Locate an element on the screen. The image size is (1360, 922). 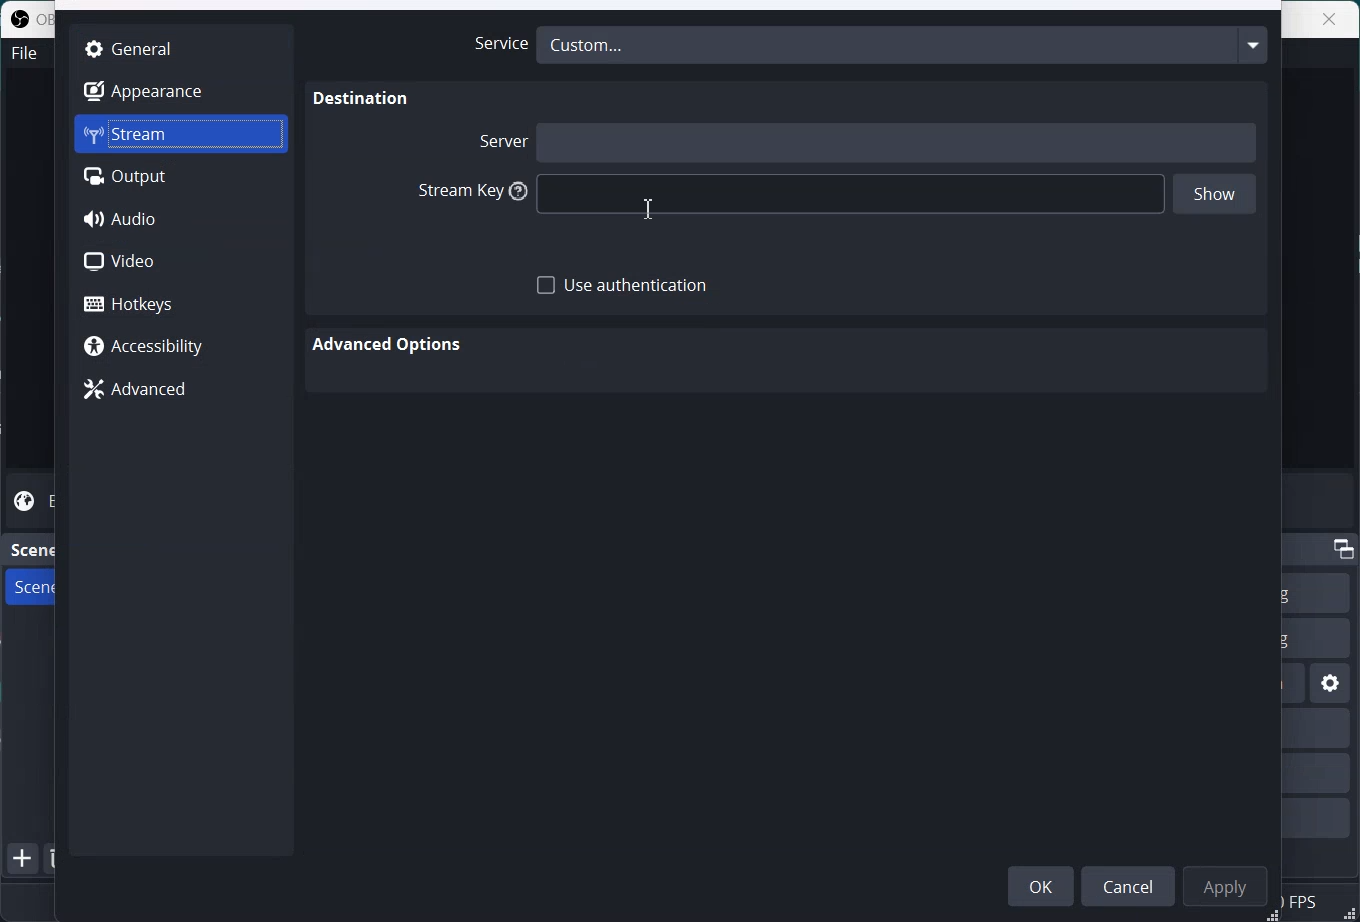
Advanced Option is located at coordinates (390, 345).